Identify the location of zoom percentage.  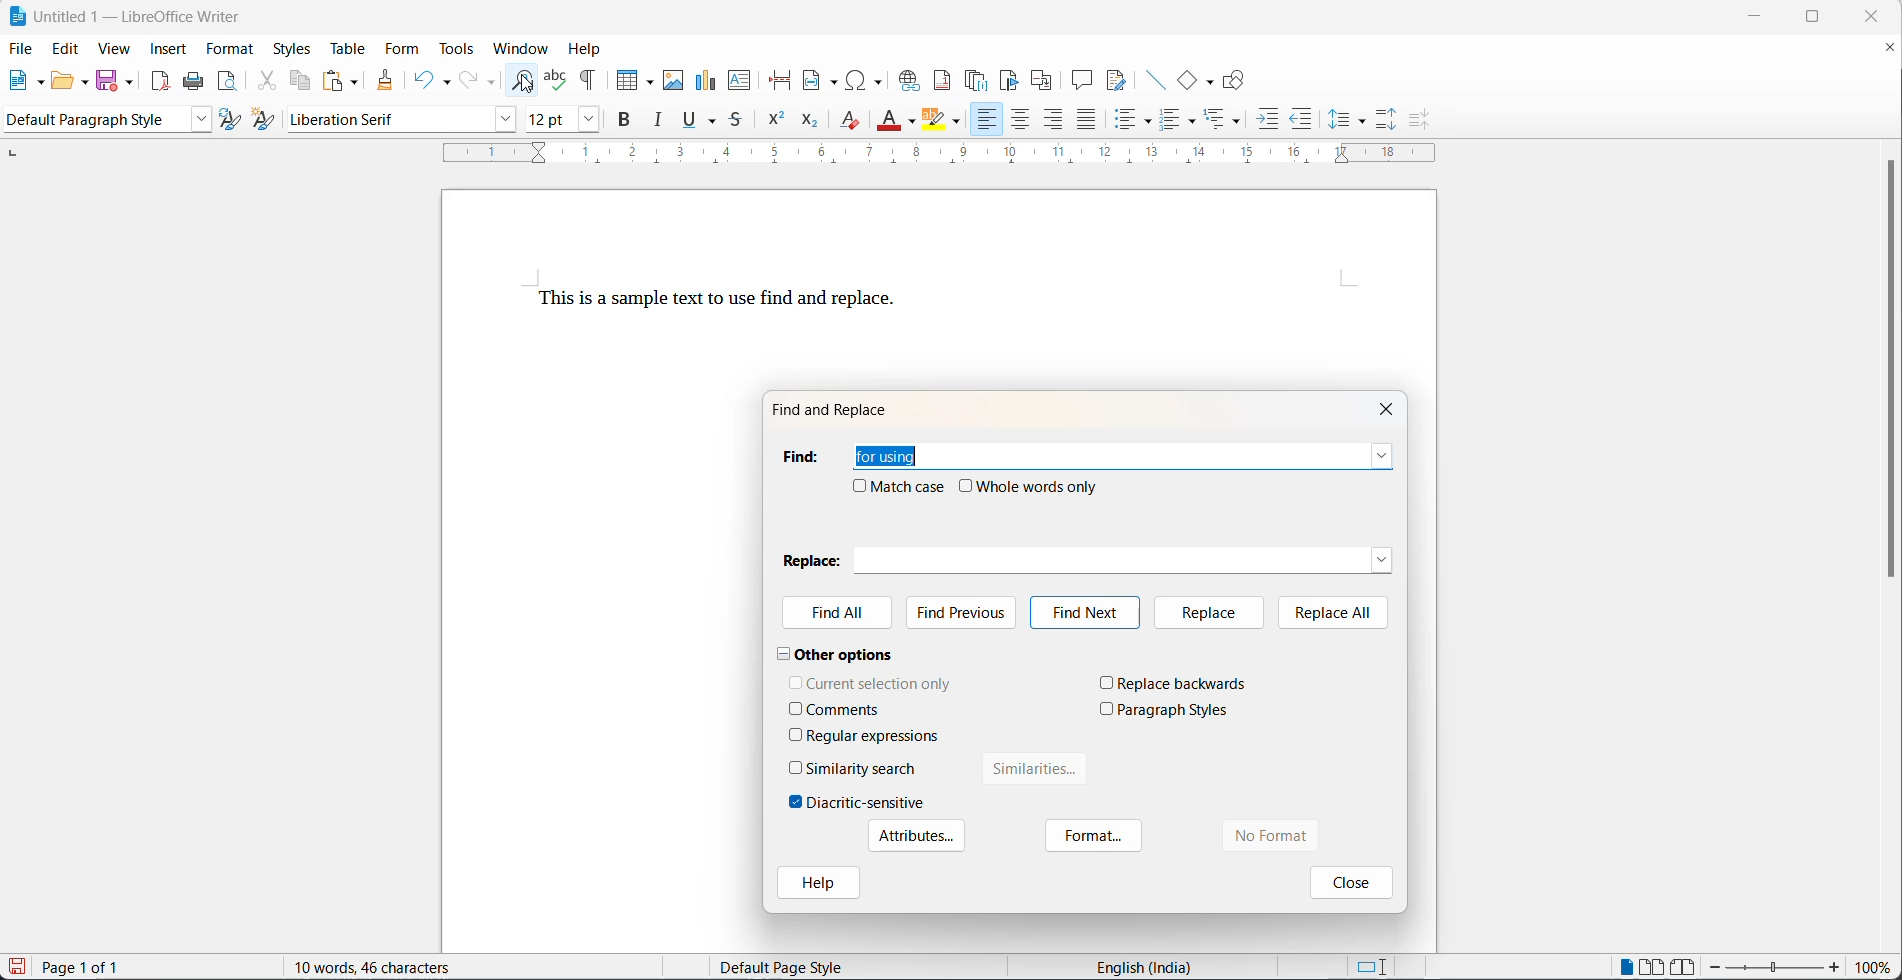
(1877, 967).